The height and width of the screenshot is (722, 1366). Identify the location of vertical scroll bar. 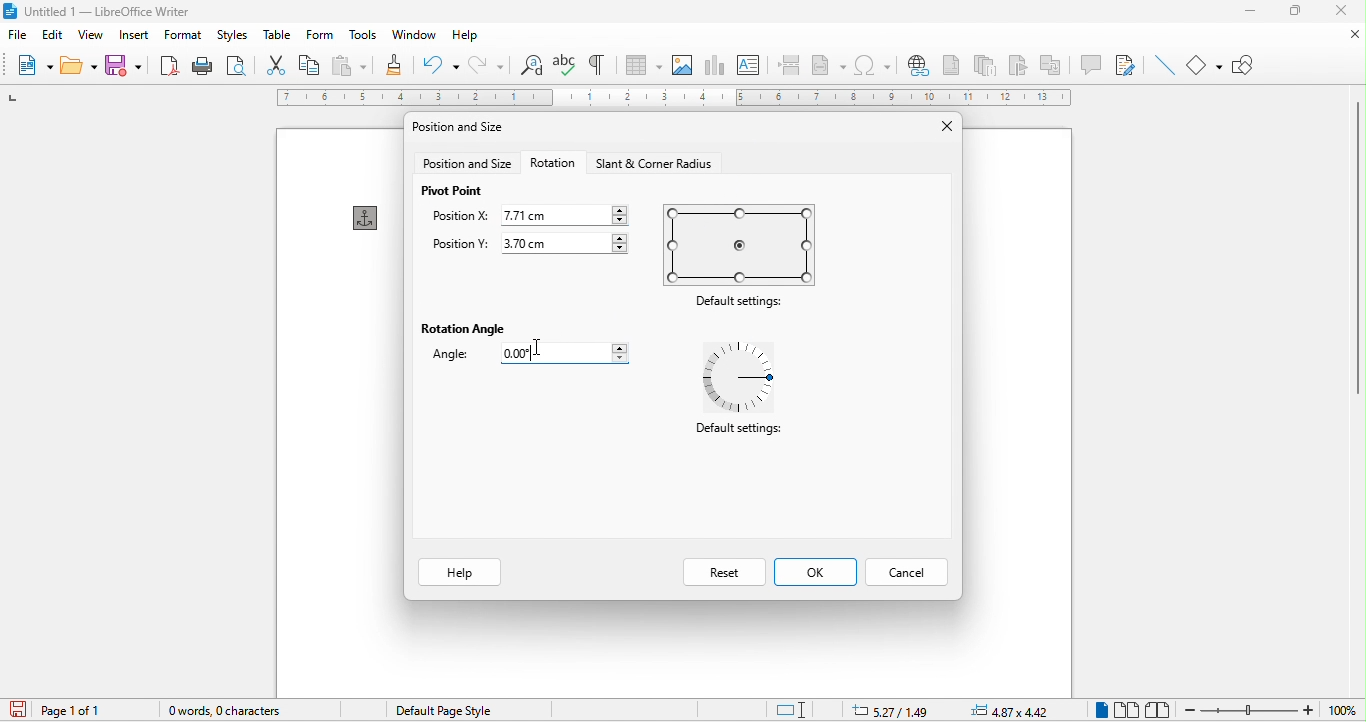
(1355, 248).